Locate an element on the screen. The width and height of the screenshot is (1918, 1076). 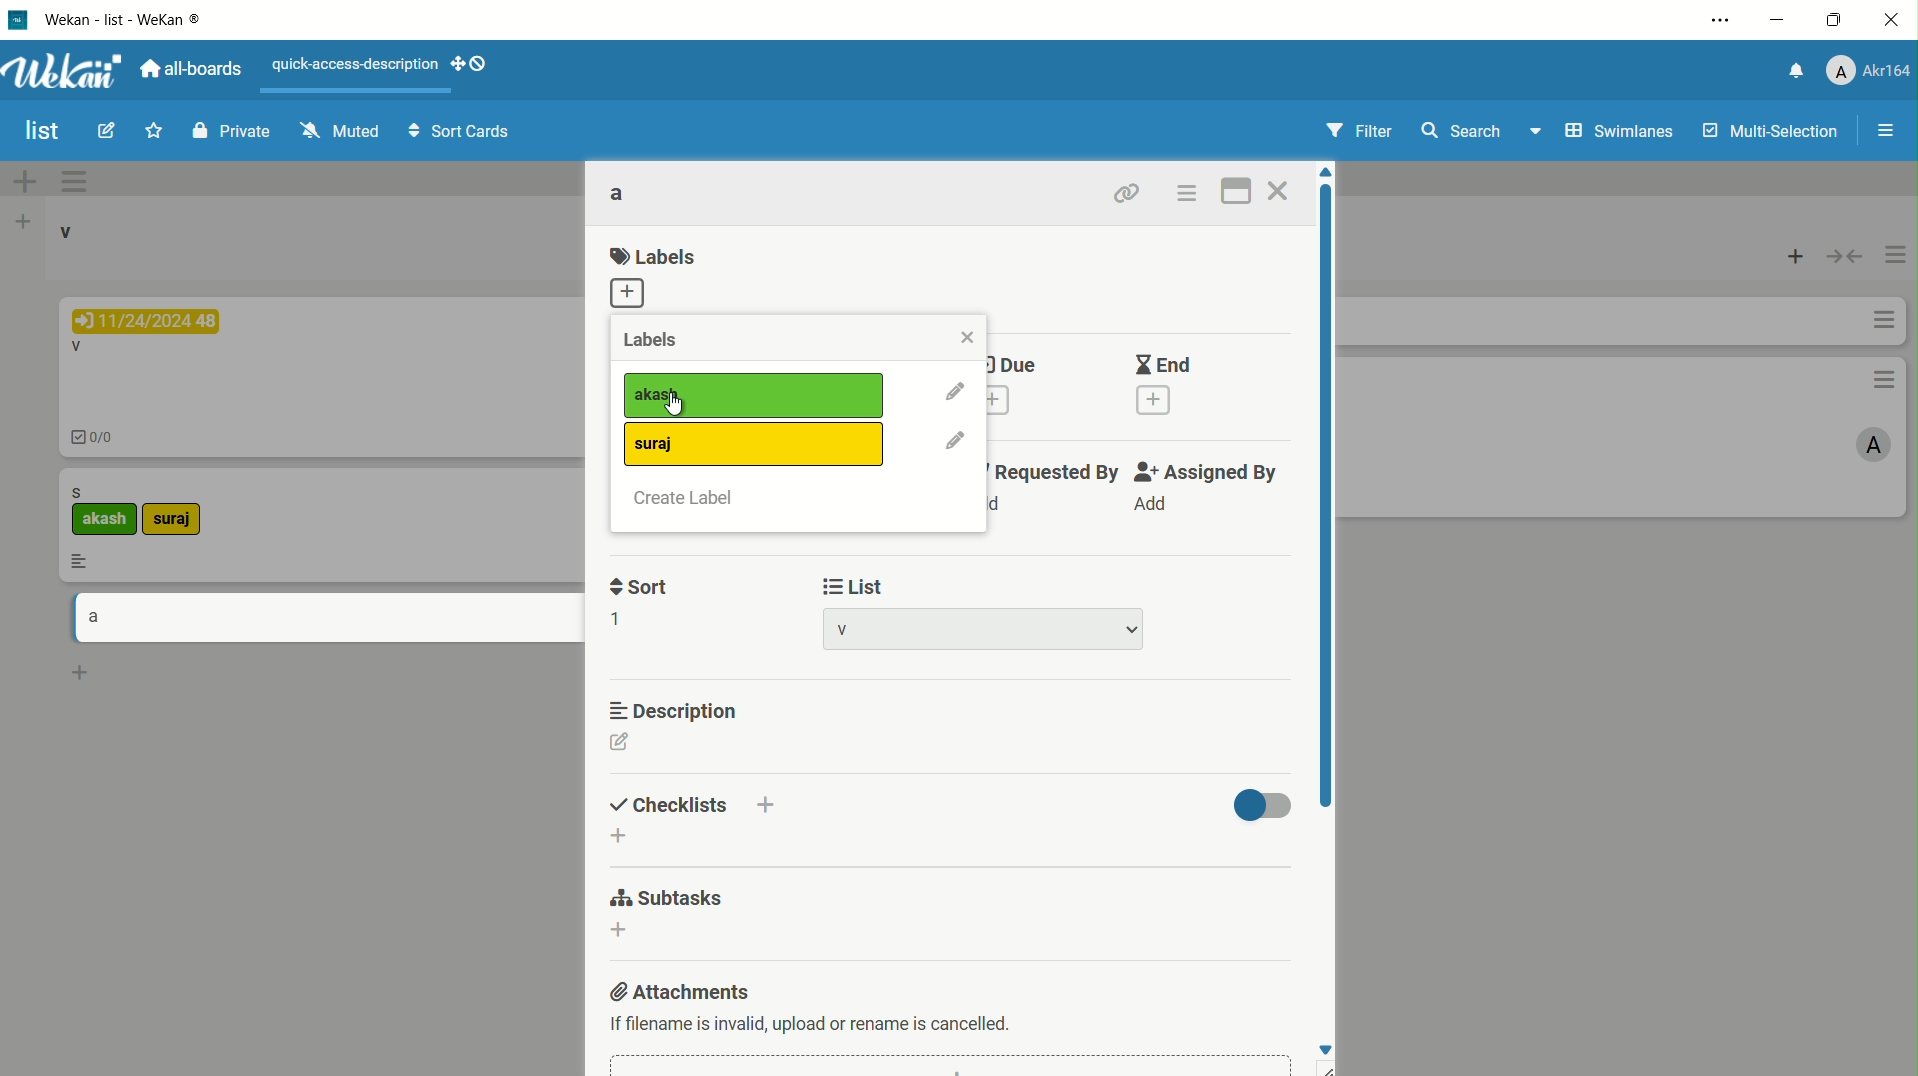
search is located at coordinates (1463, 130).